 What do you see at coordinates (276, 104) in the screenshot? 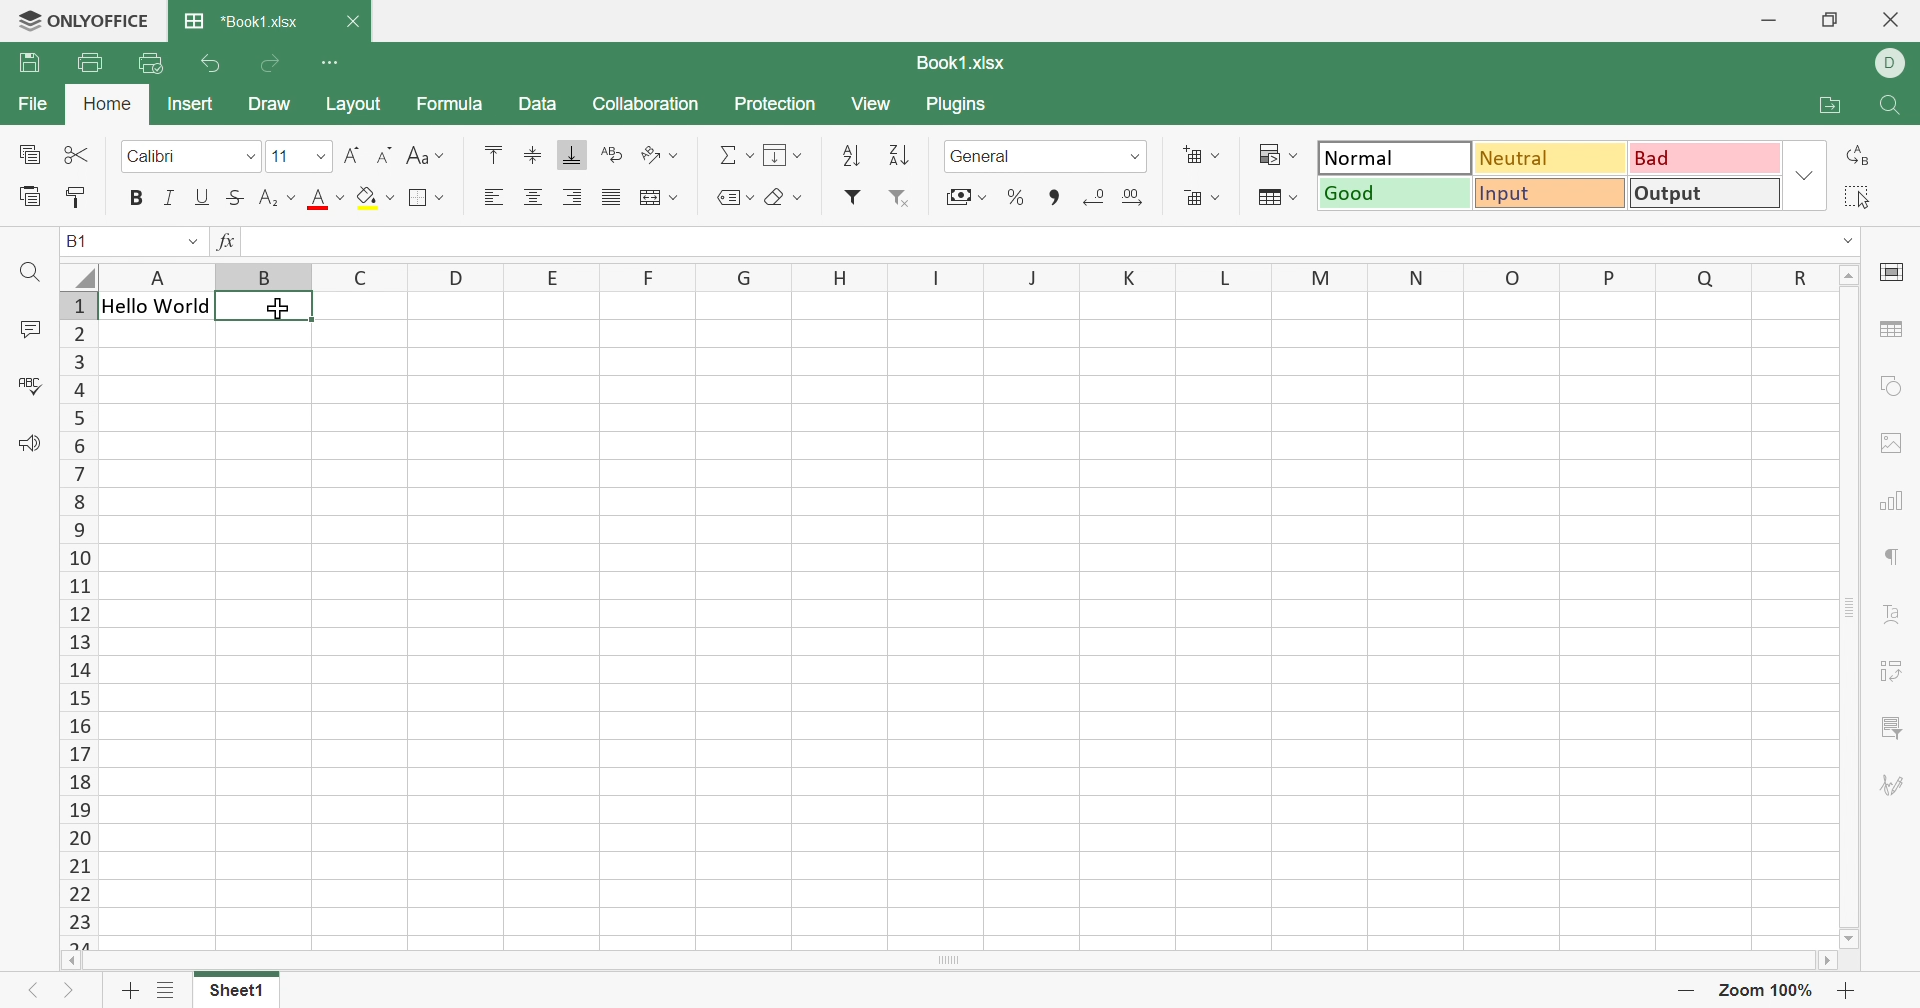
I see `Draw` at bounding box center [276, 104].